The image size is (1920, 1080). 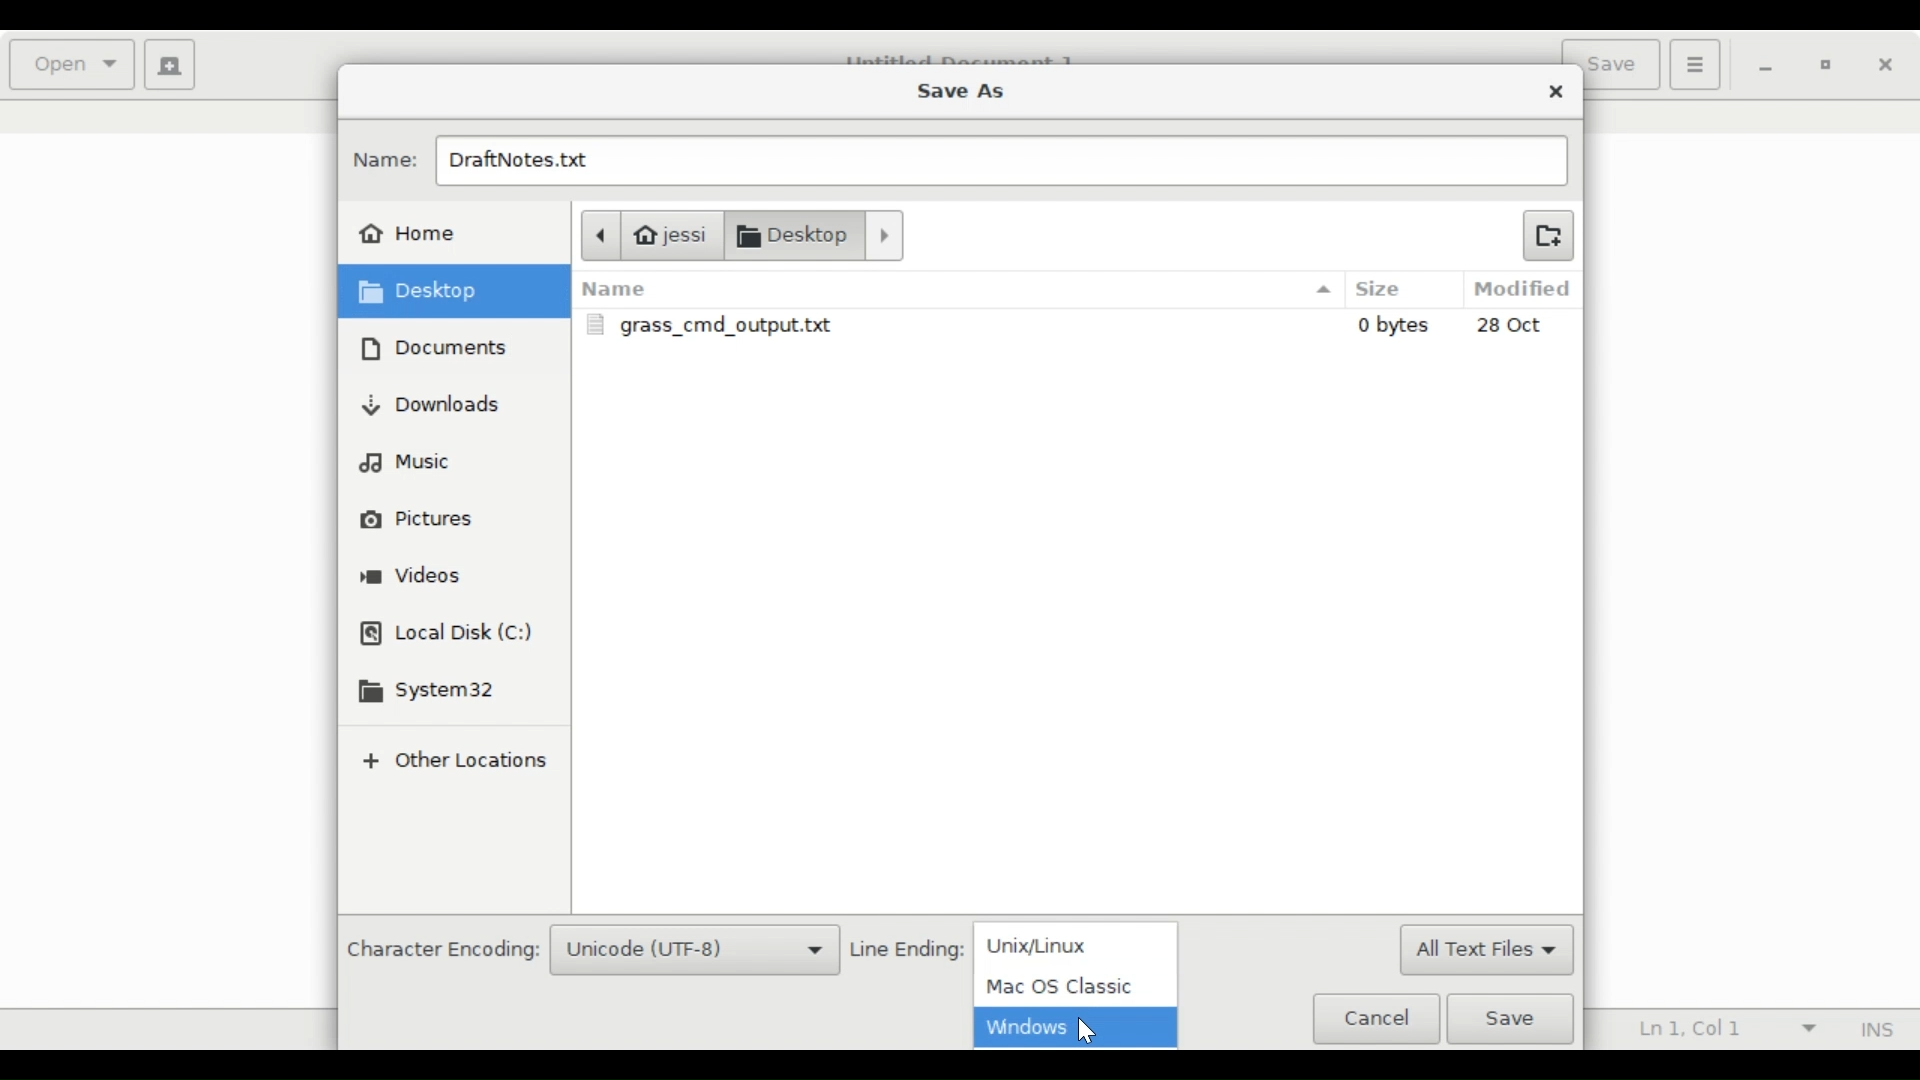 I want to click on Other locations, so click(x=452, y=763).